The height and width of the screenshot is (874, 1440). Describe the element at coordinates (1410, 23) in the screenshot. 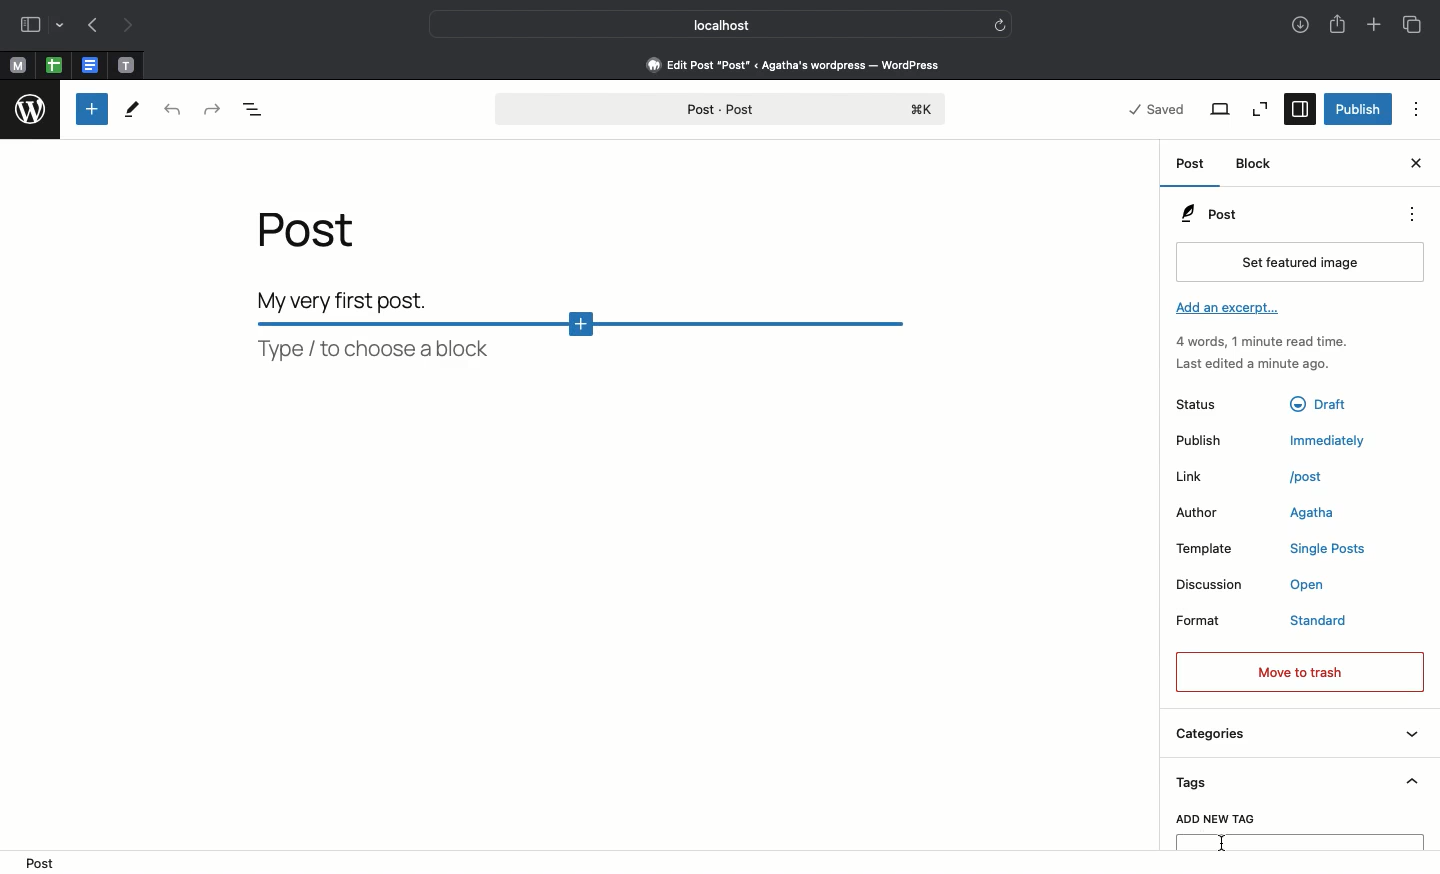

I see `Tabs` at that location.